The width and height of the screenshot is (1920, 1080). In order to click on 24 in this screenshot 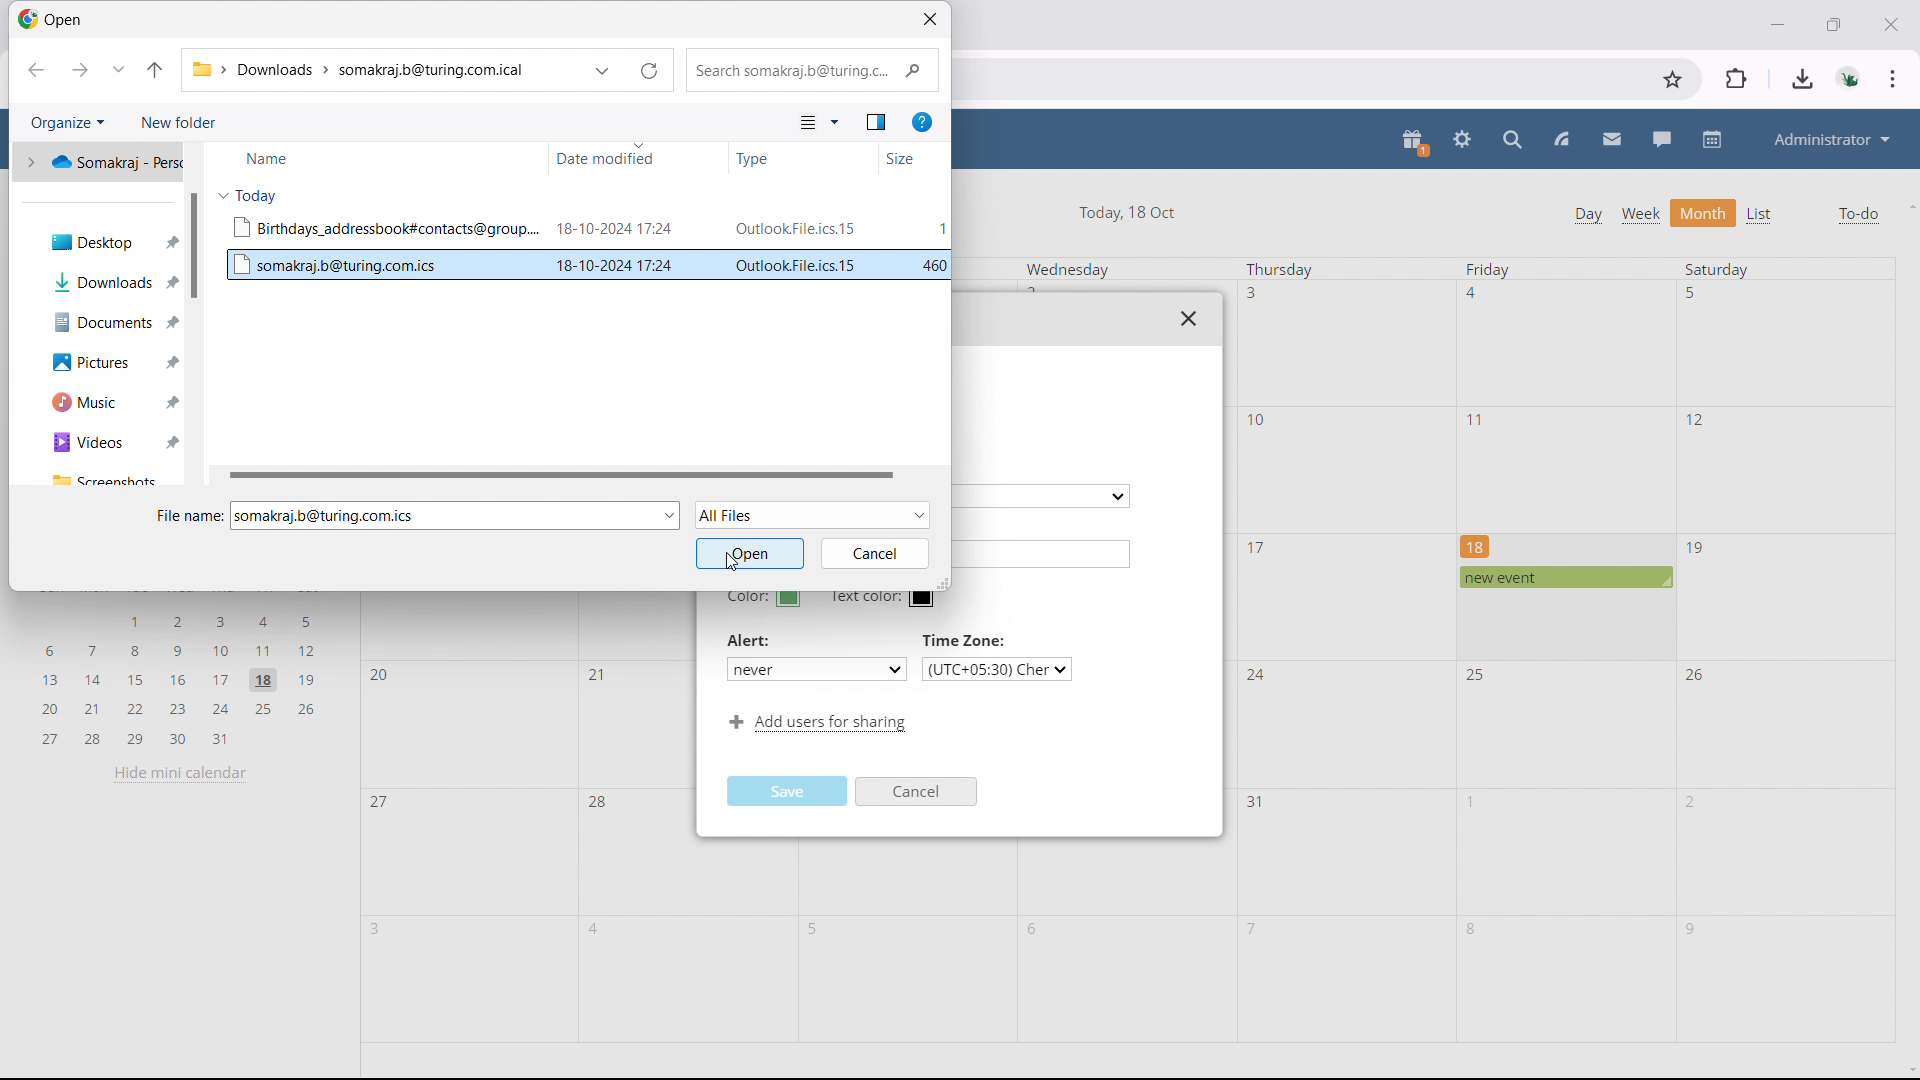, I will do `click(1256, 677)`.